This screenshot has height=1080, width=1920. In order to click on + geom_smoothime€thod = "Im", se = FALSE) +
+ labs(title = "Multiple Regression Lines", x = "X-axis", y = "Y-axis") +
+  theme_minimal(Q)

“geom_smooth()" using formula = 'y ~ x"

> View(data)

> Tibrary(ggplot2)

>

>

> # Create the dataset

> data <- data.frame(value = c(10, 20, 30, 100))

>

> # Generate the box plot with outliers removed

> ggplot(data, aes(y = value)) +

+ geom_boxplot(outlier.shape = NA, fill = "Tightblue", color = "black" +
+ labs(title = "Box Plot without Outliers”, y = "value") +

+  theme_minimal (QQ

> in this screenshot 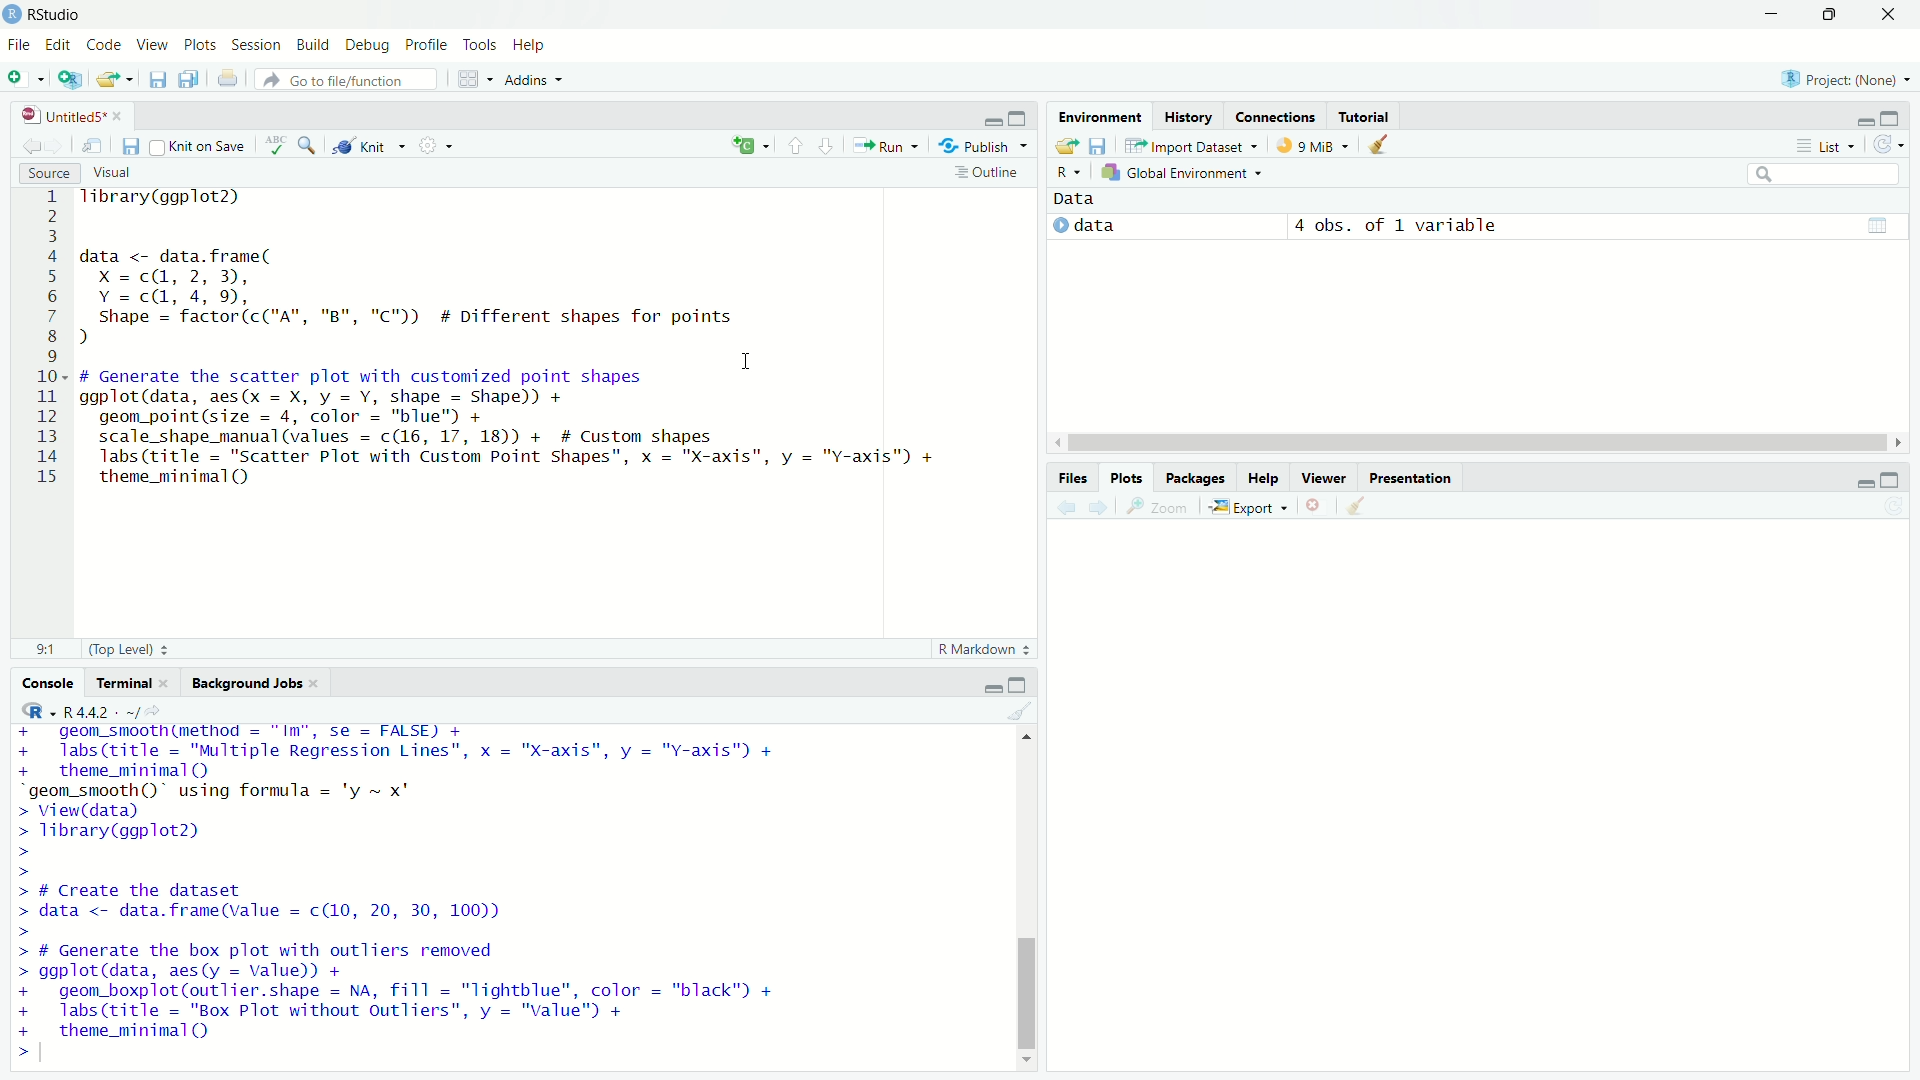, I will do `click(406, 894)`.